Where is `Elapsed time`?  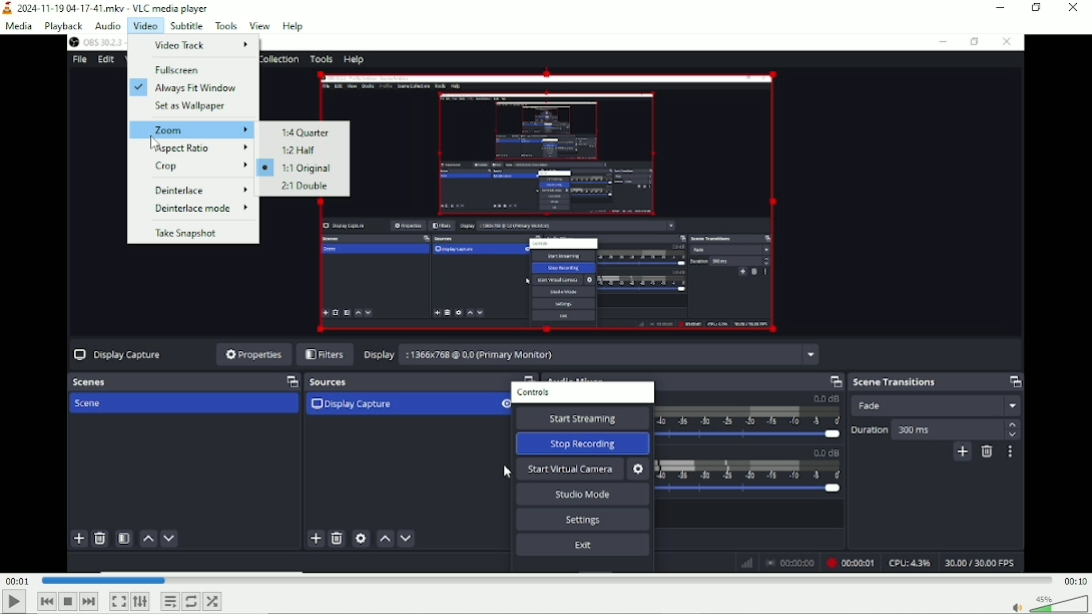
Elapsed time is located at coordinates (18, 582).